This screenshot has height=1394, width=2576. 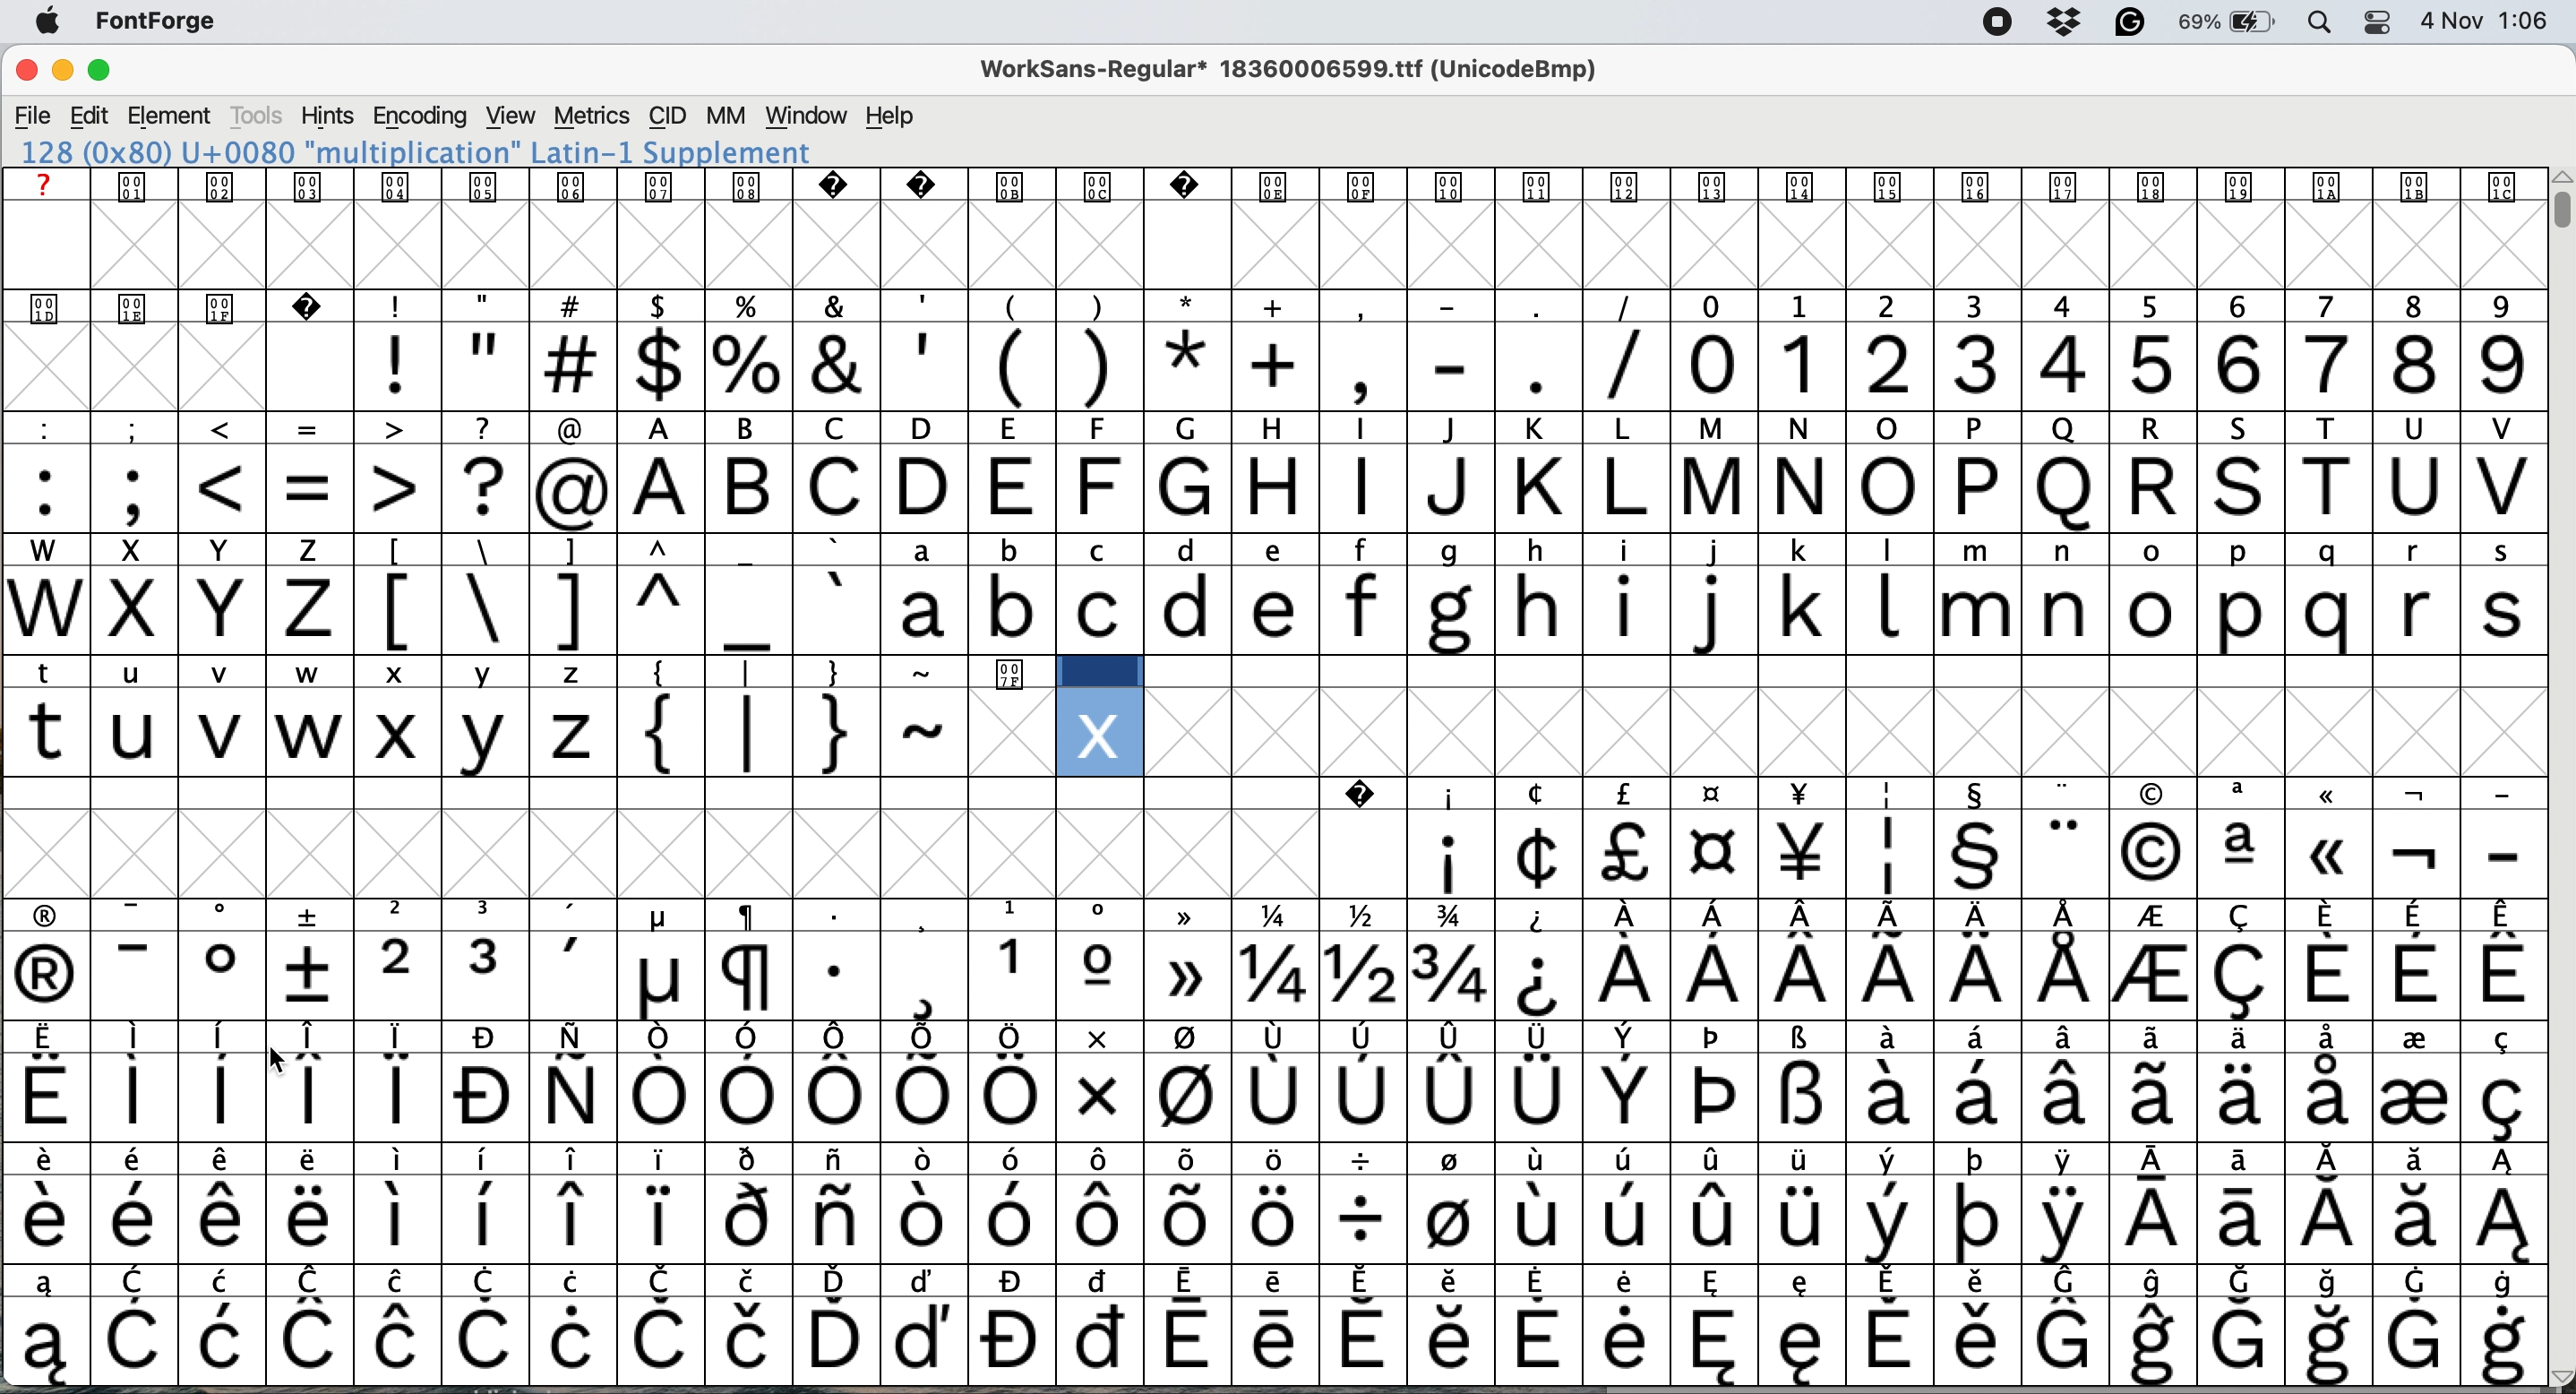 What do you see at coordinates (164, 25) in the screenshot?
I see `fontforge` at bounding box center [164, 25].